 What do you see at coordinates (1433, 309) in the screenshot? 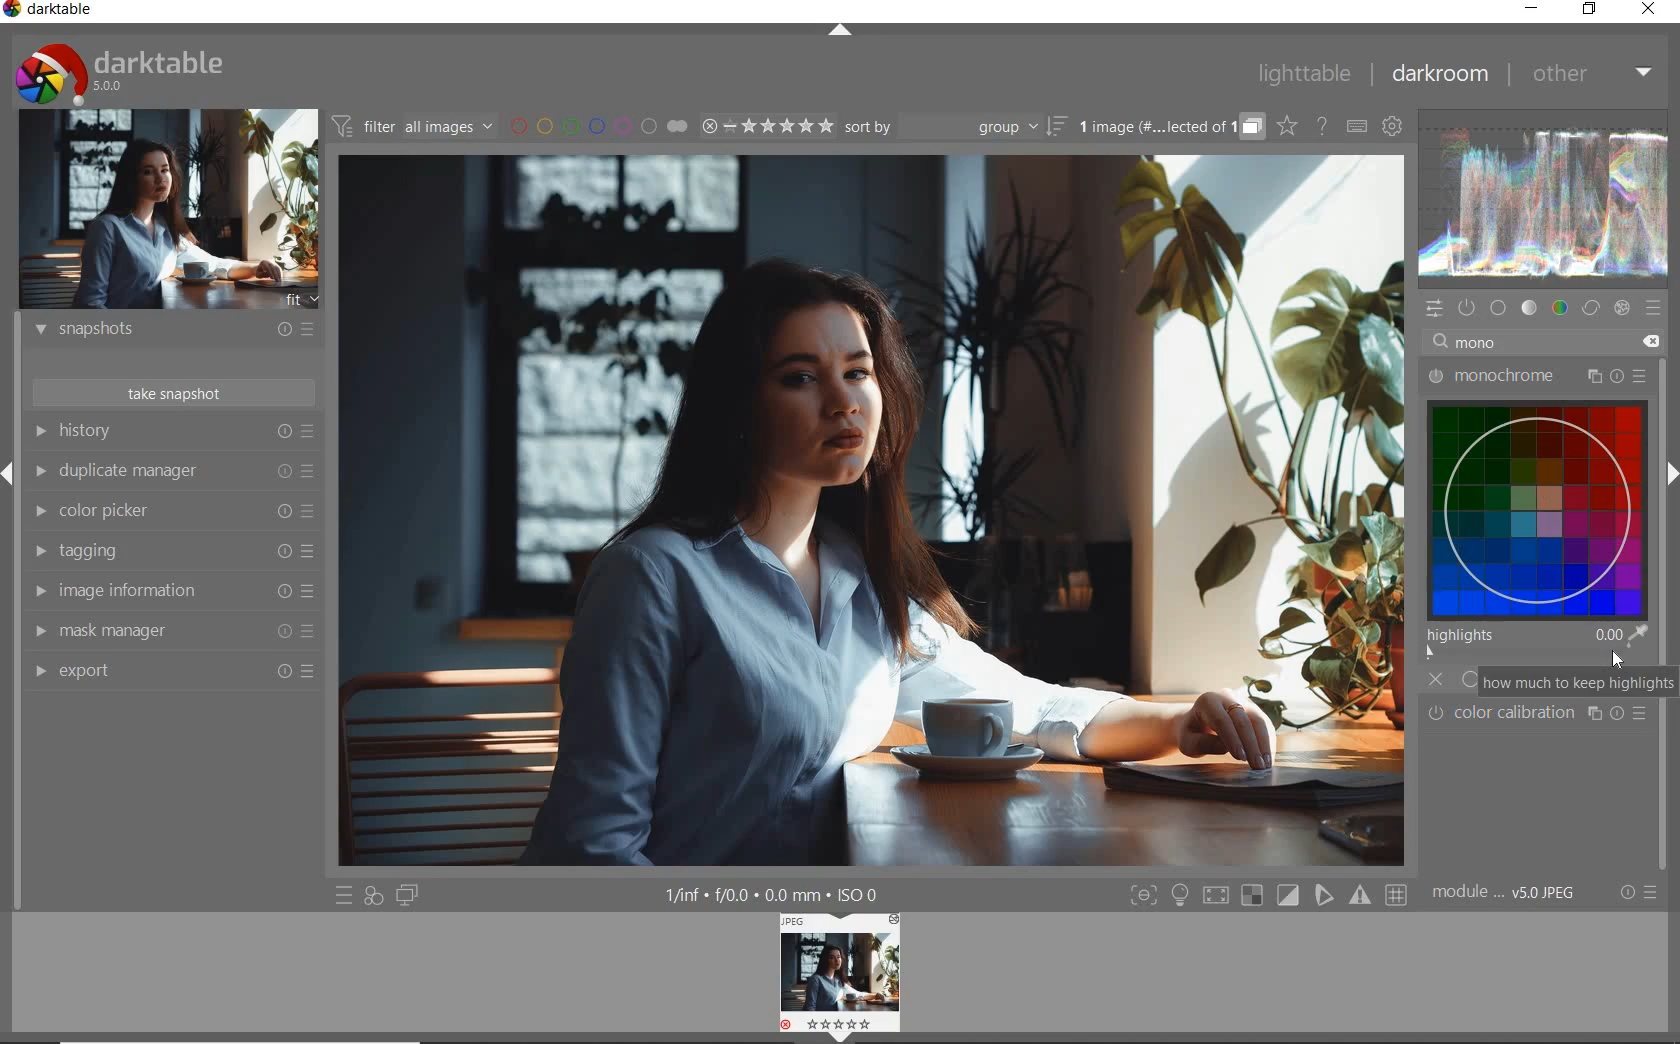
I see `quick access panel` at bounding box center [1433, 309].